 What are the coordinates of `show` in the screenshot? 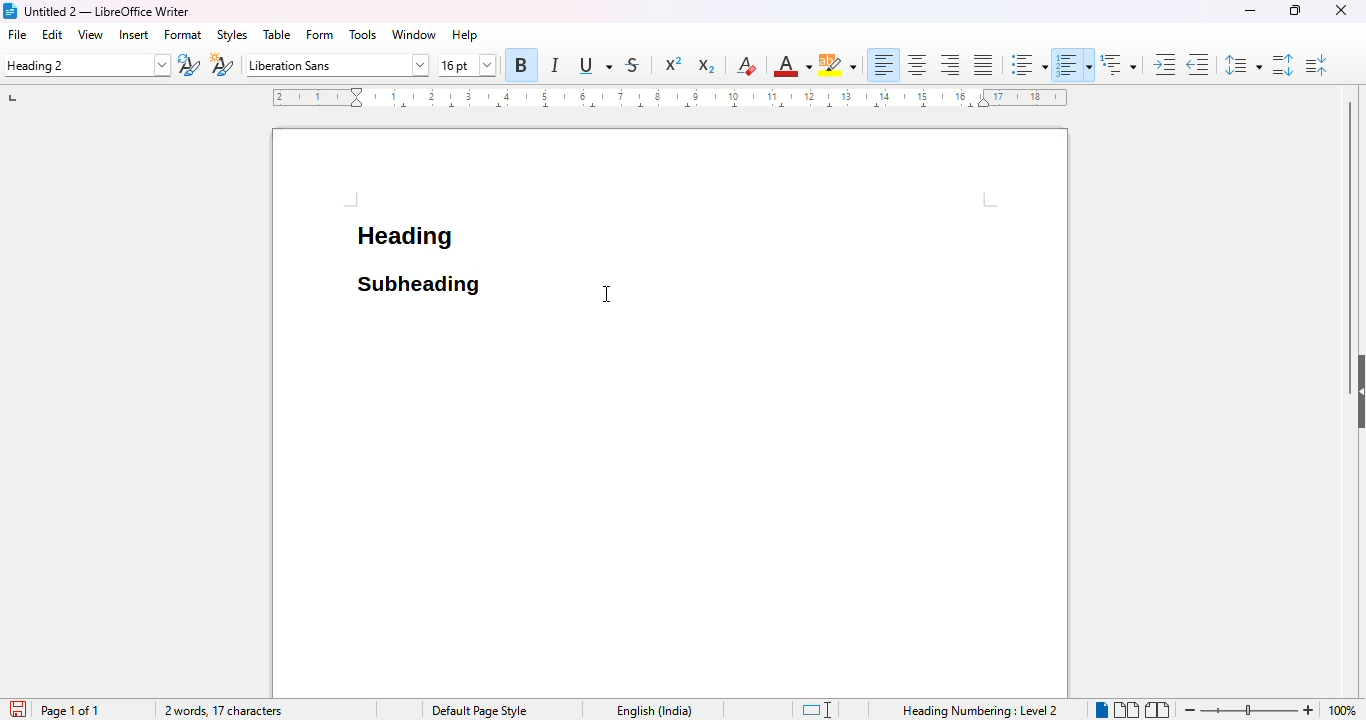 It's located at (1357, 391).